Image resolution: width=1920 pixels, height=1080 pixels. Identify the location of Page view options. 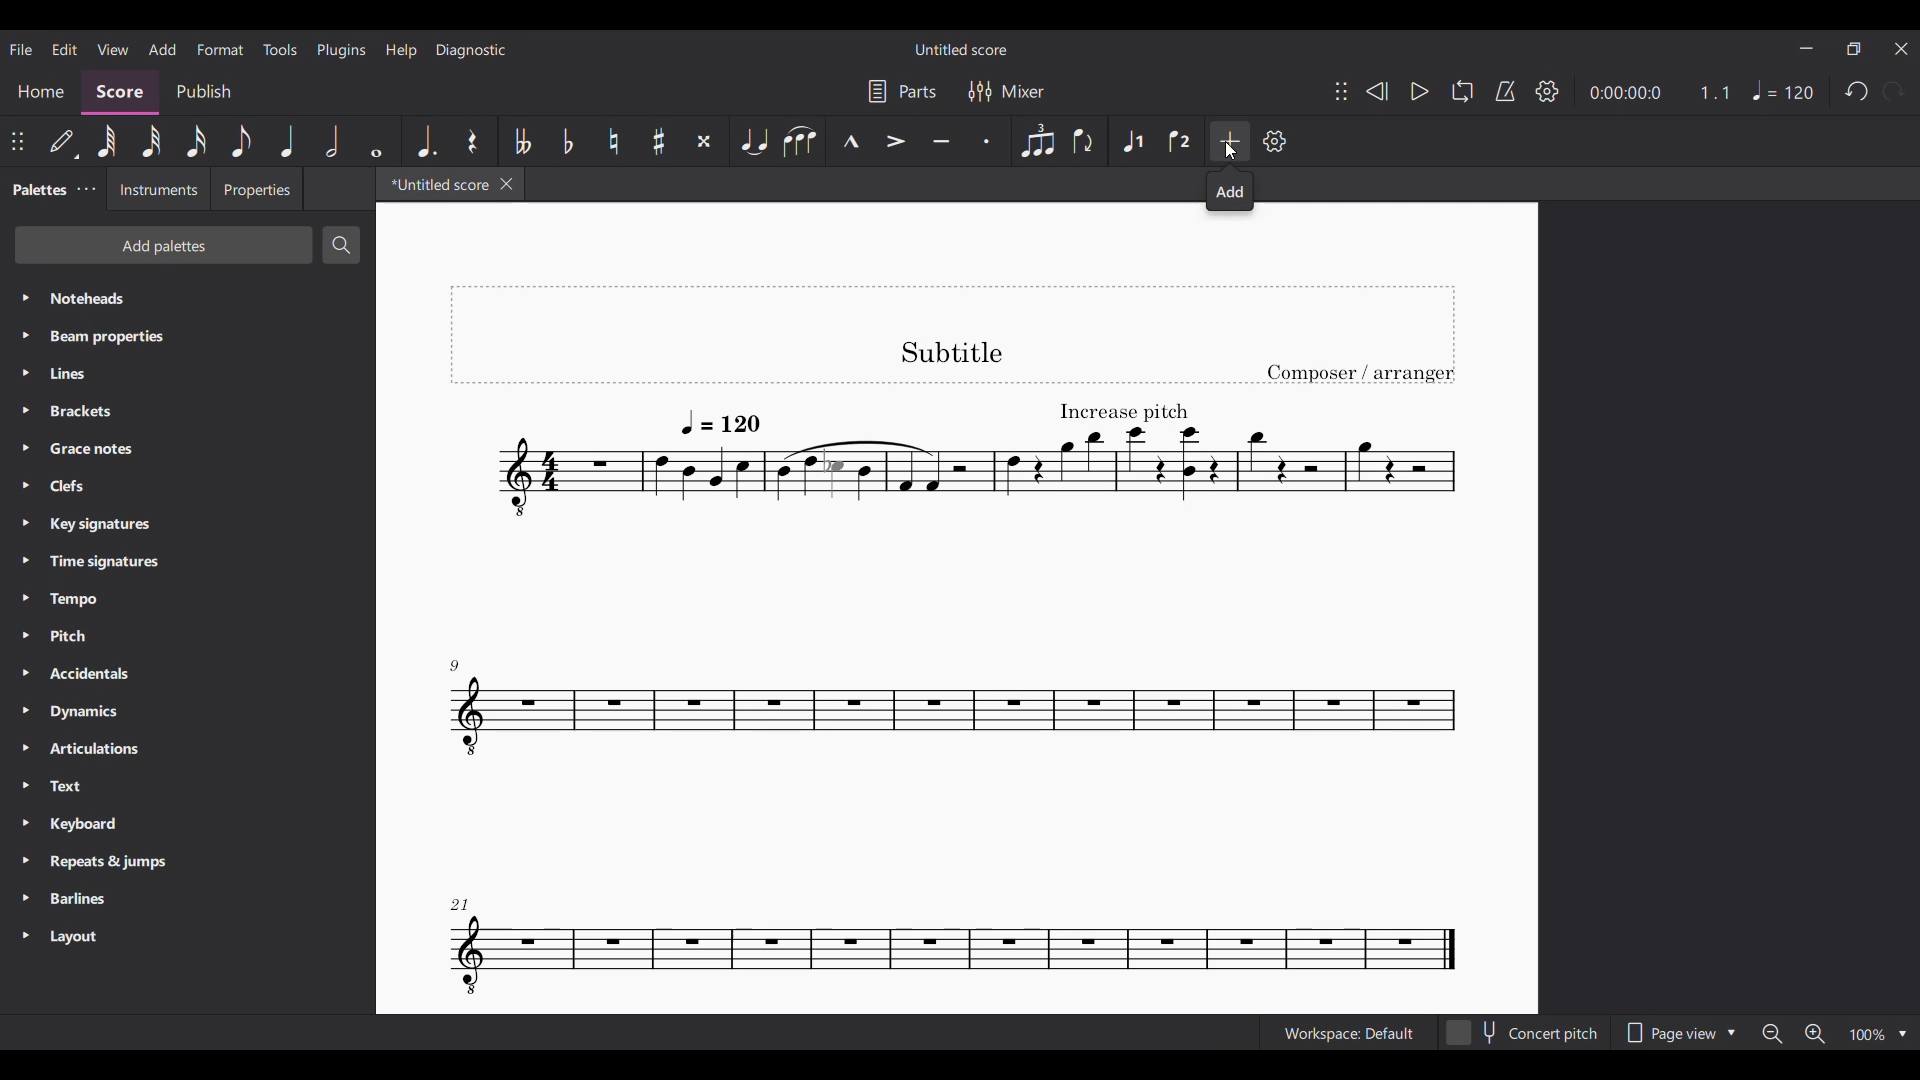
(1677, 1032).